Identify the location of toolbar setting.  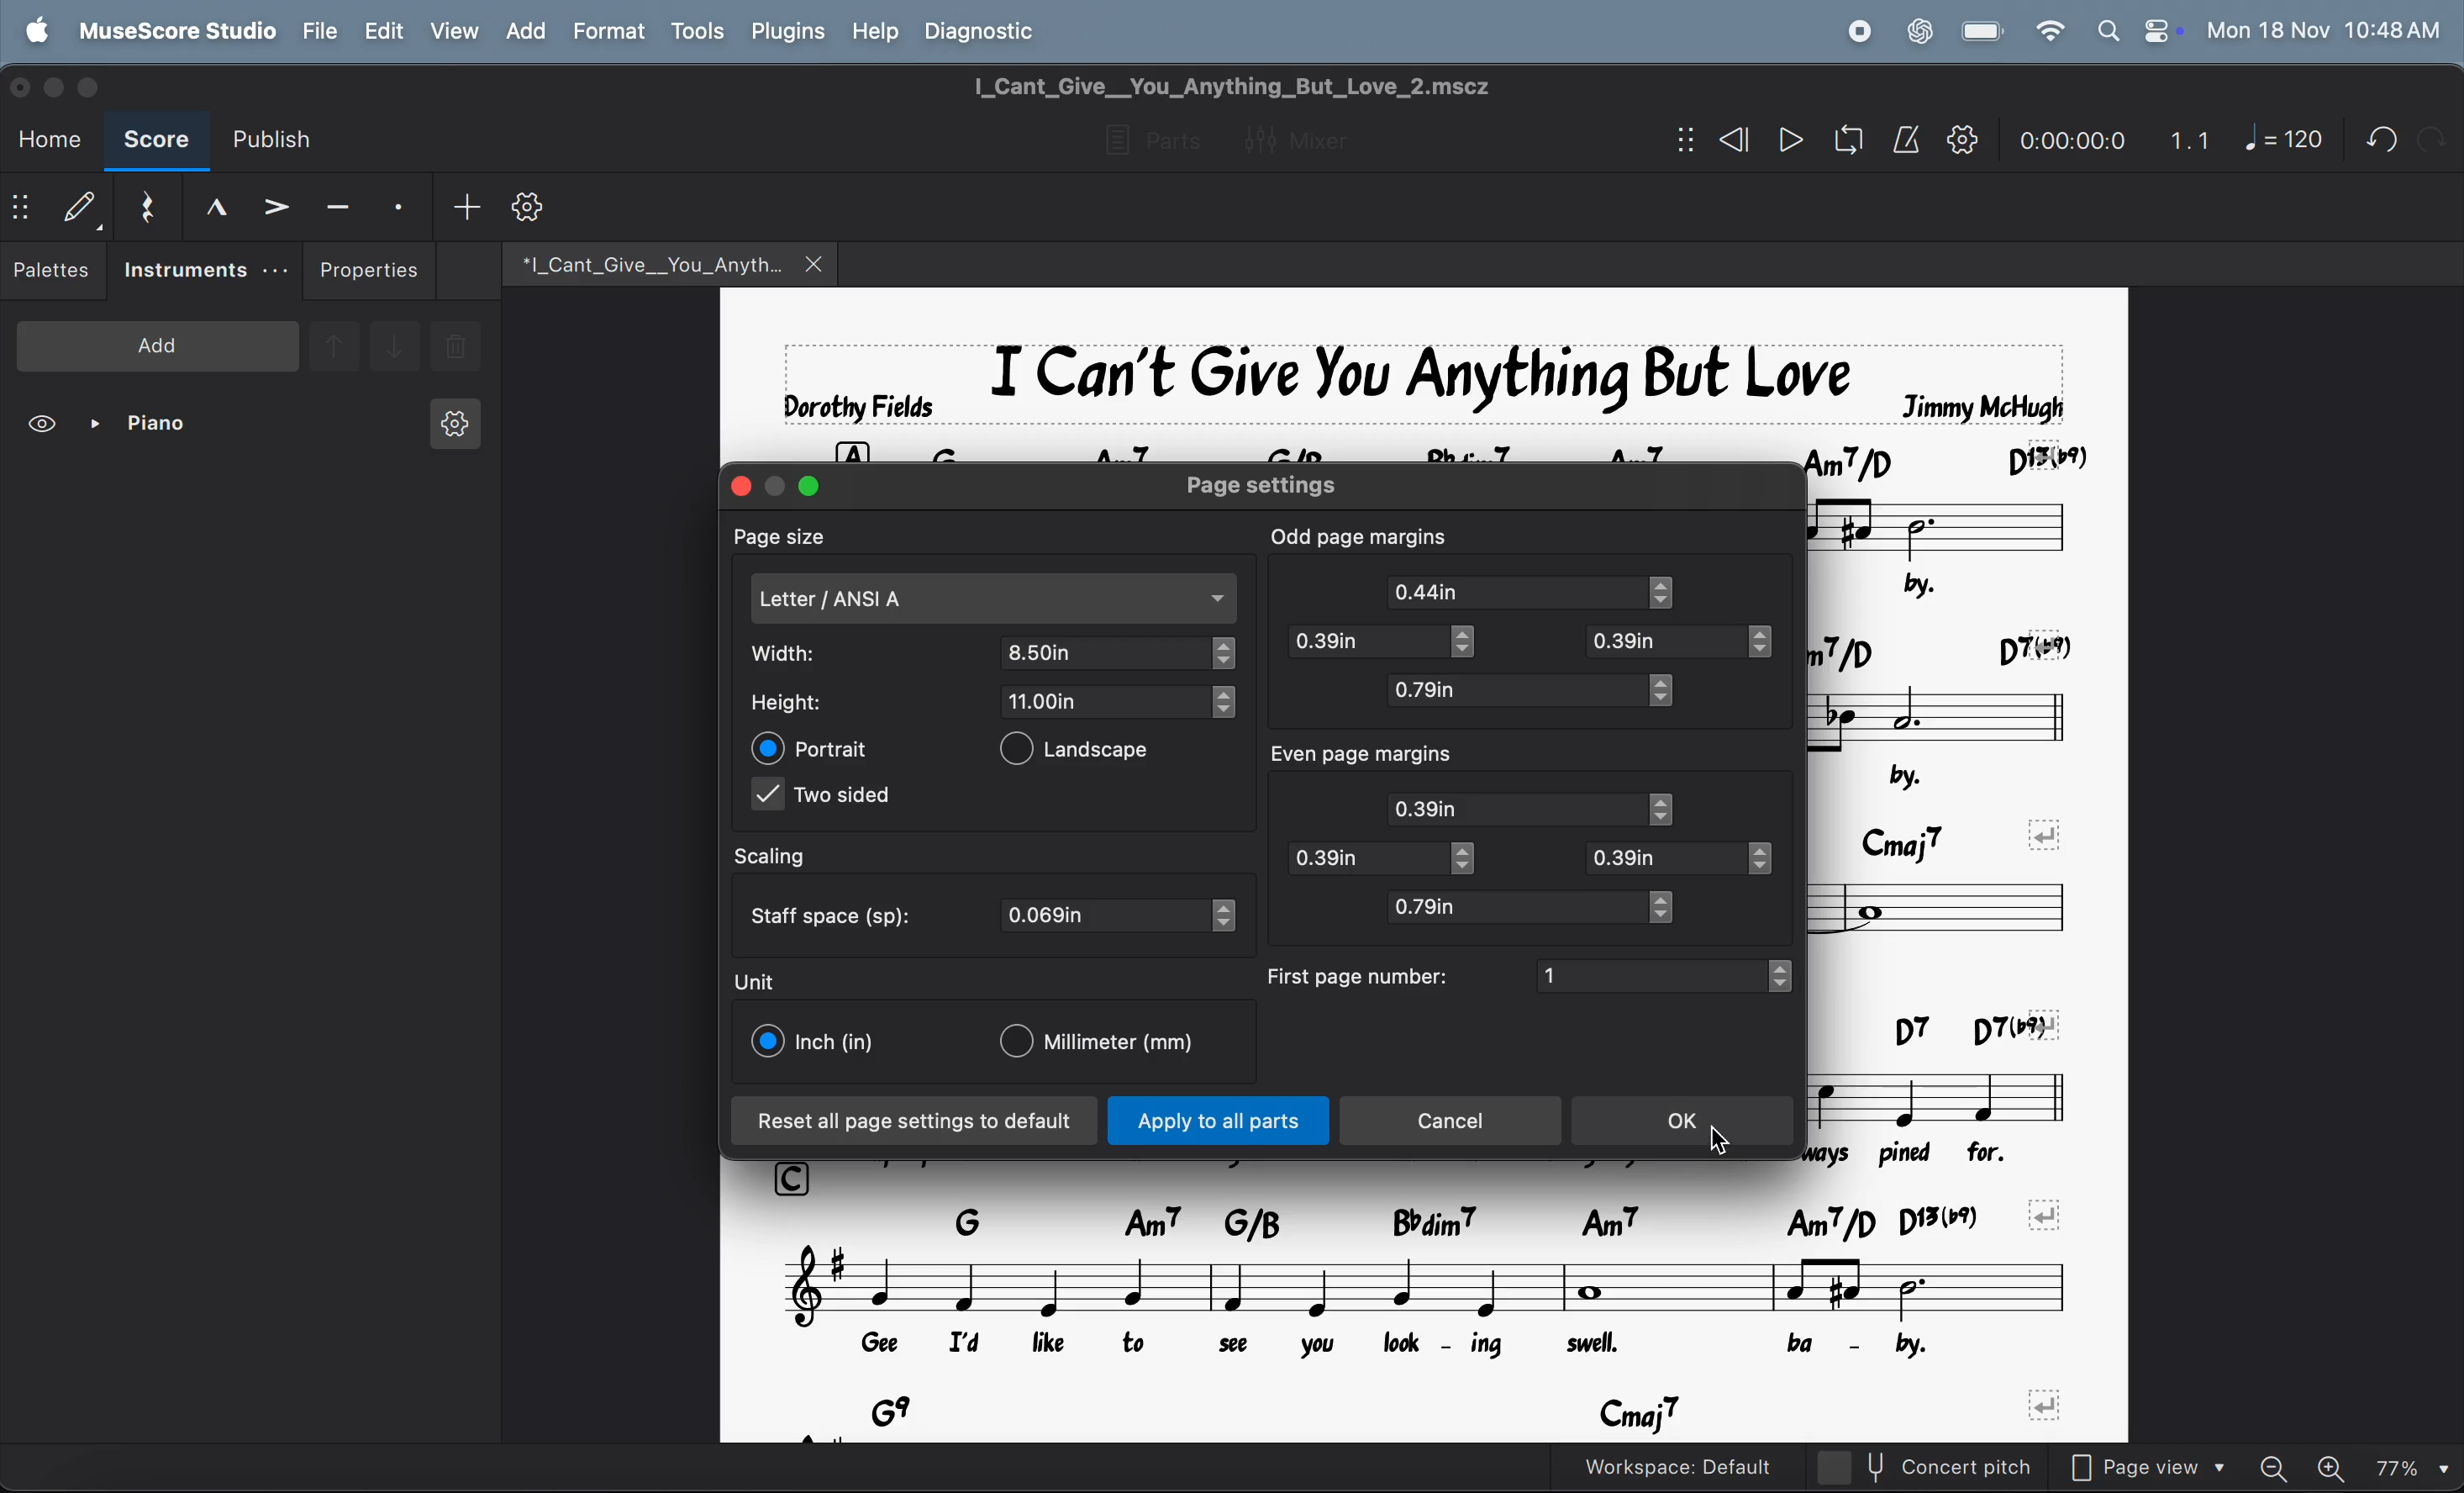
(532, 207).